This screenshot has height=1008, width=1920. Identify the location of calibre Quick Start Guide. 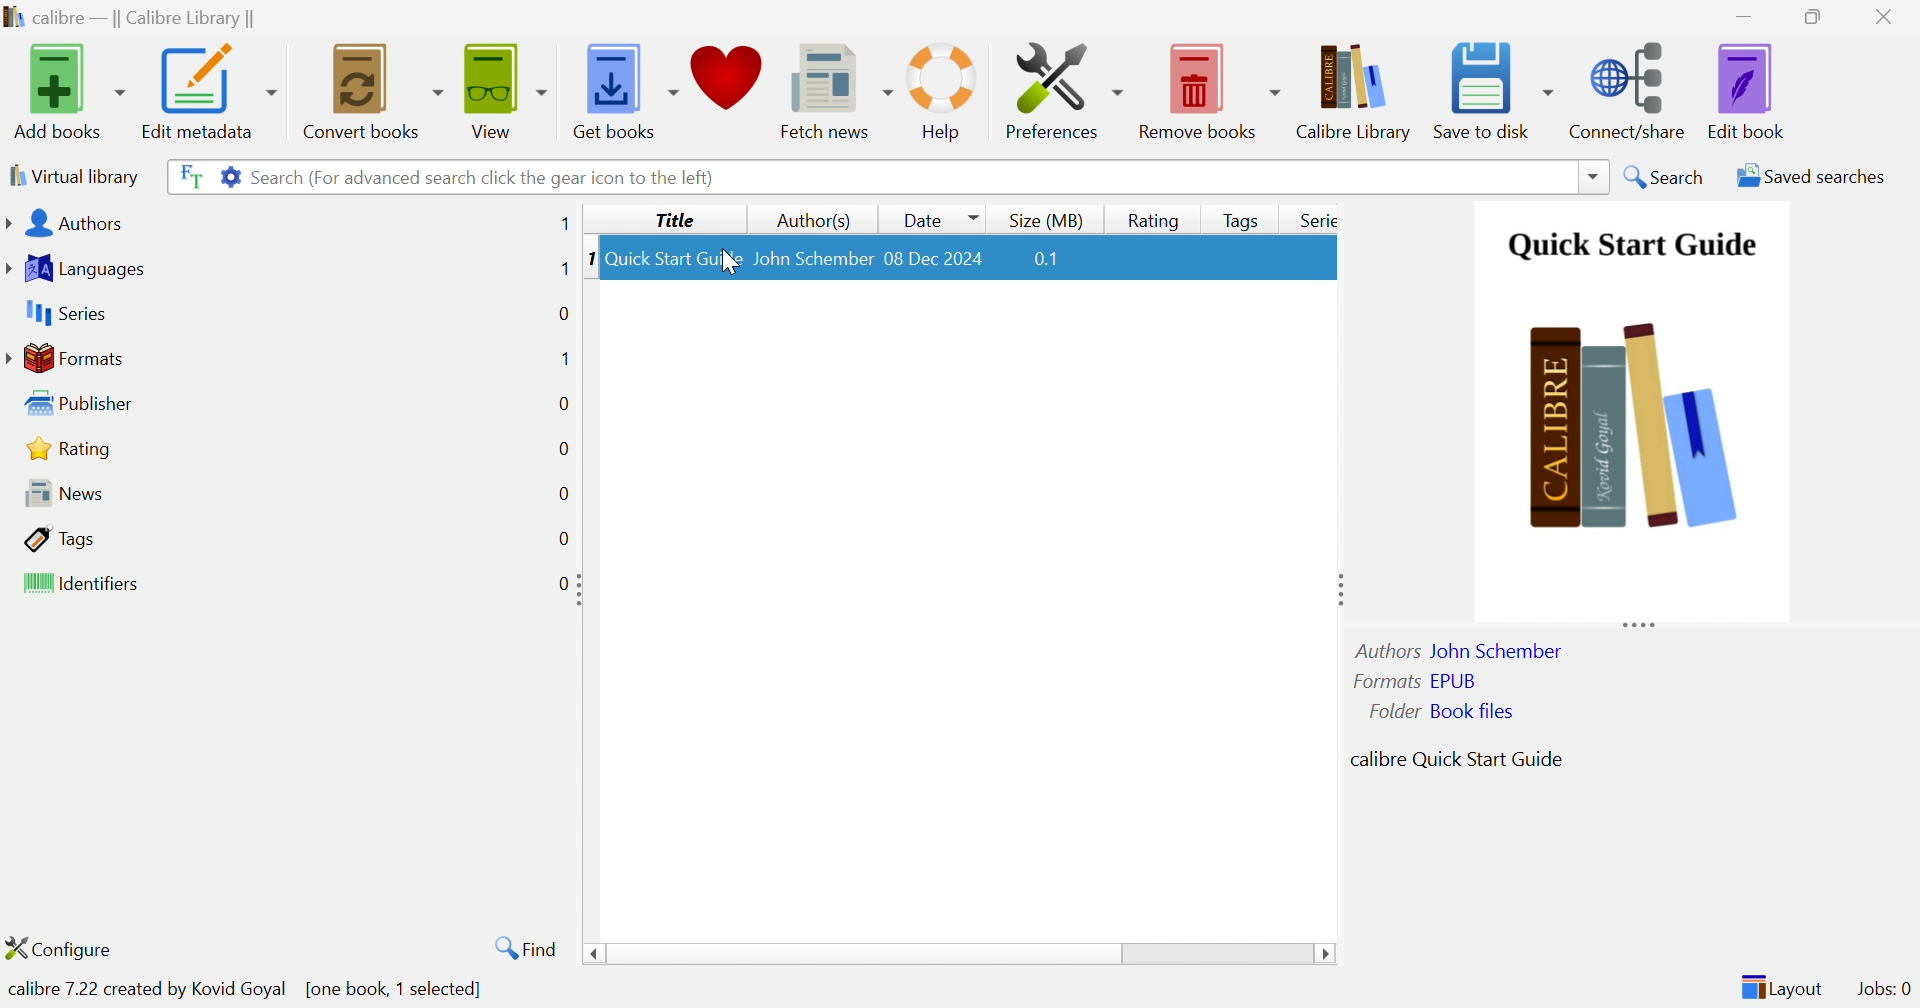
(1455, 757).